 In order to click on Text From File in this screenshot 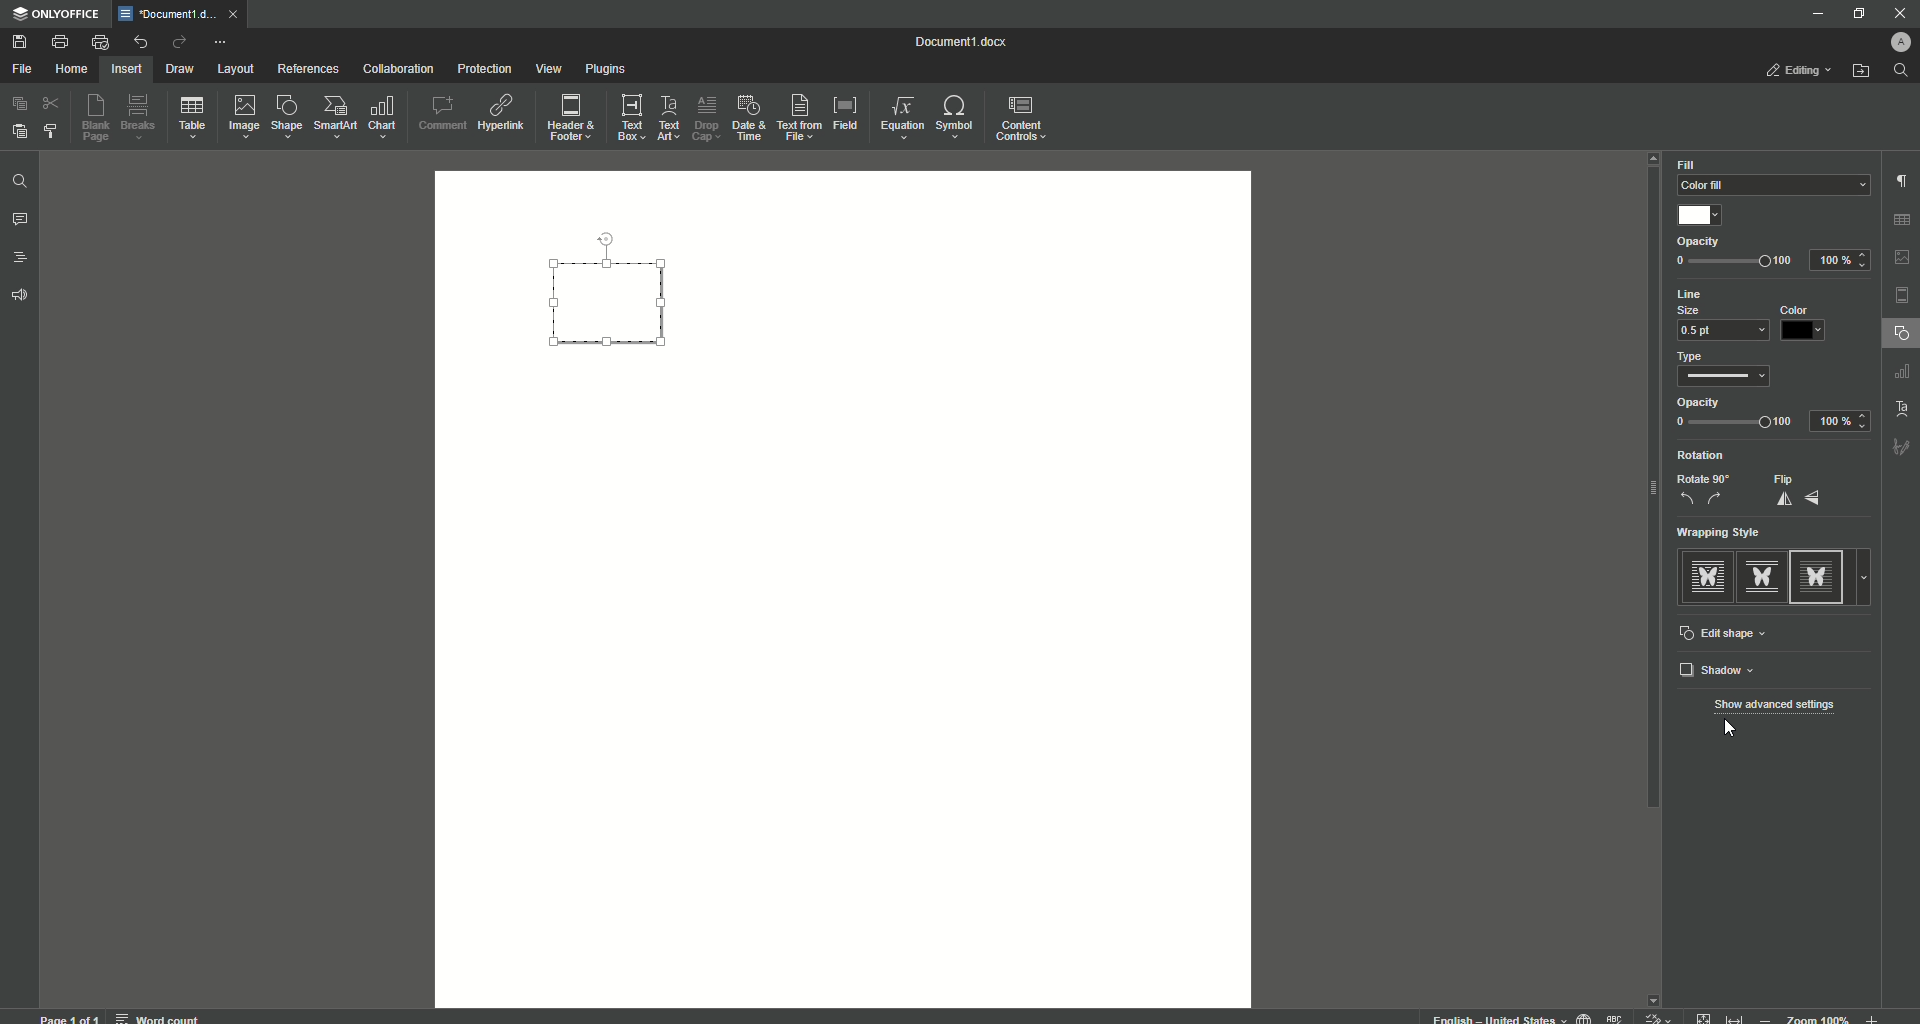, I will do `click(796, 116)`.